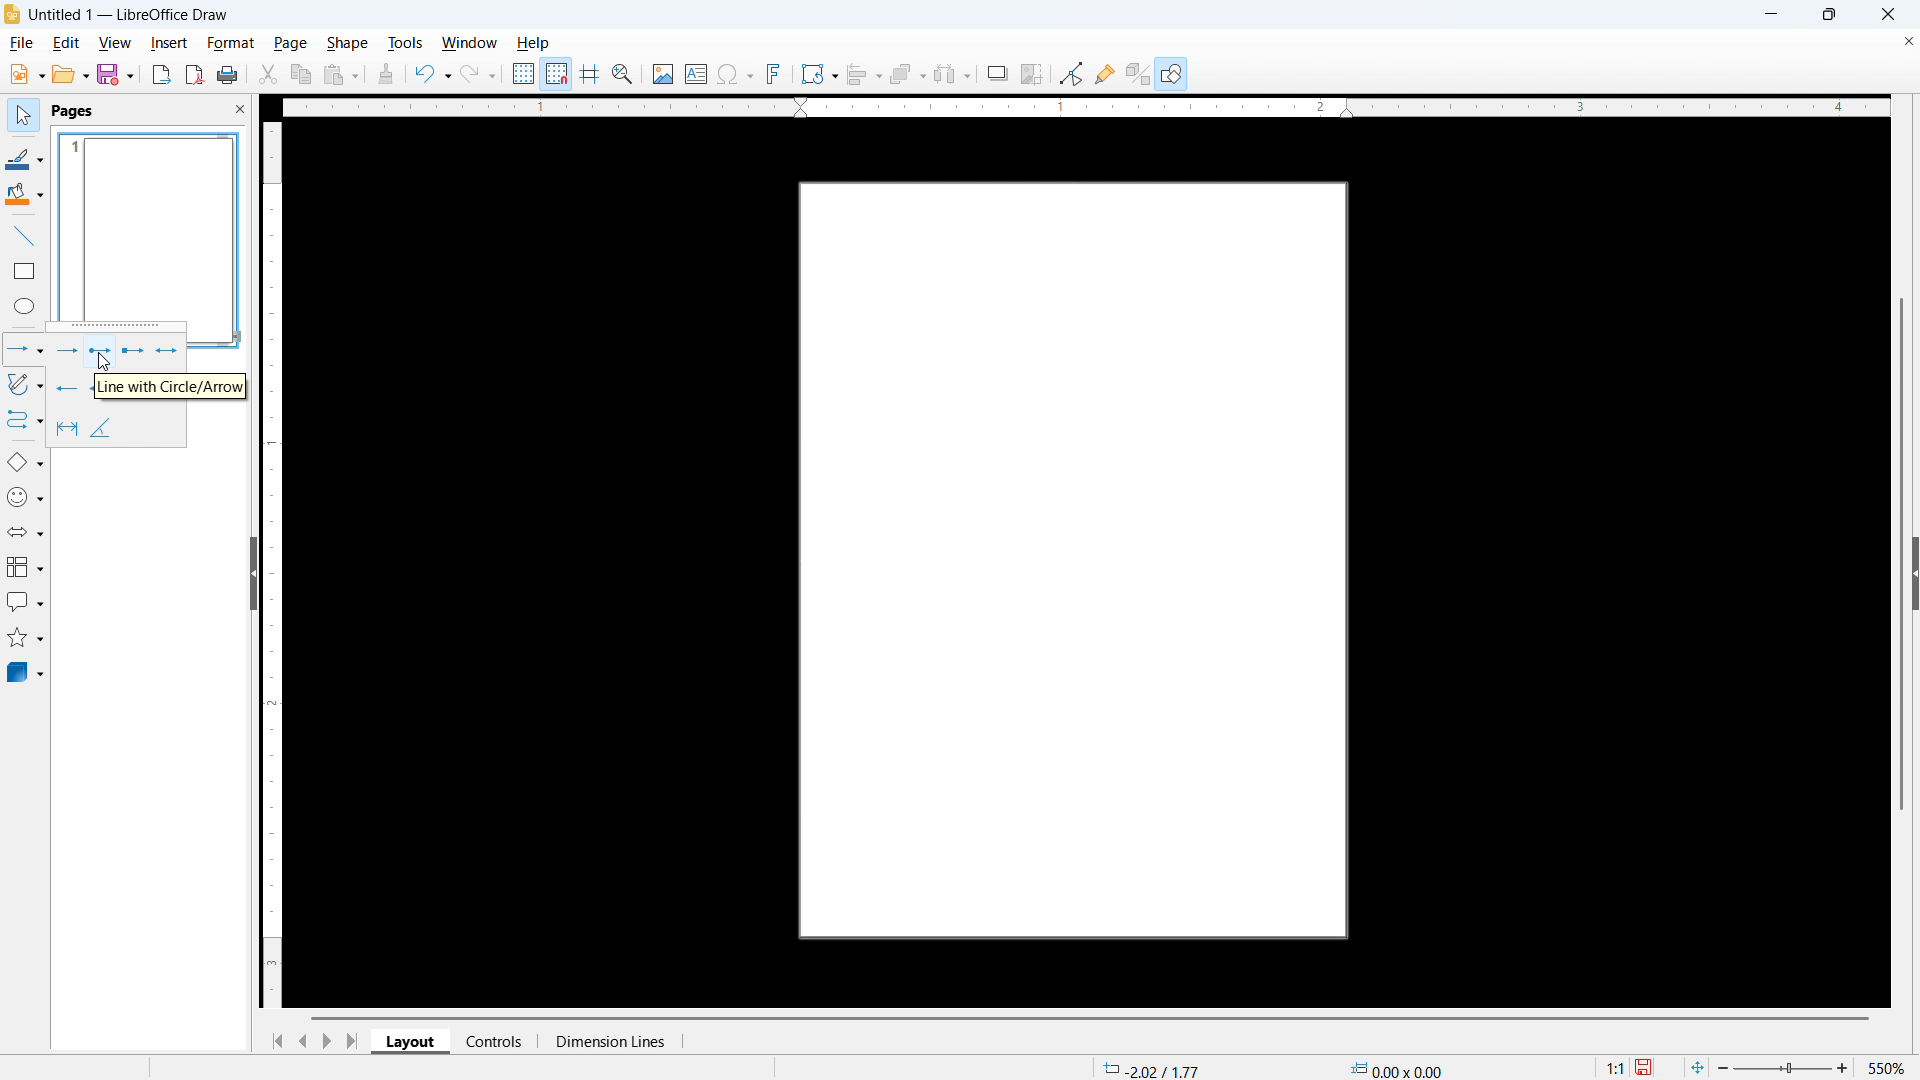 This screenshot has height=1080, width=1920. I want to click on Insert font work text , so click(774, 73).